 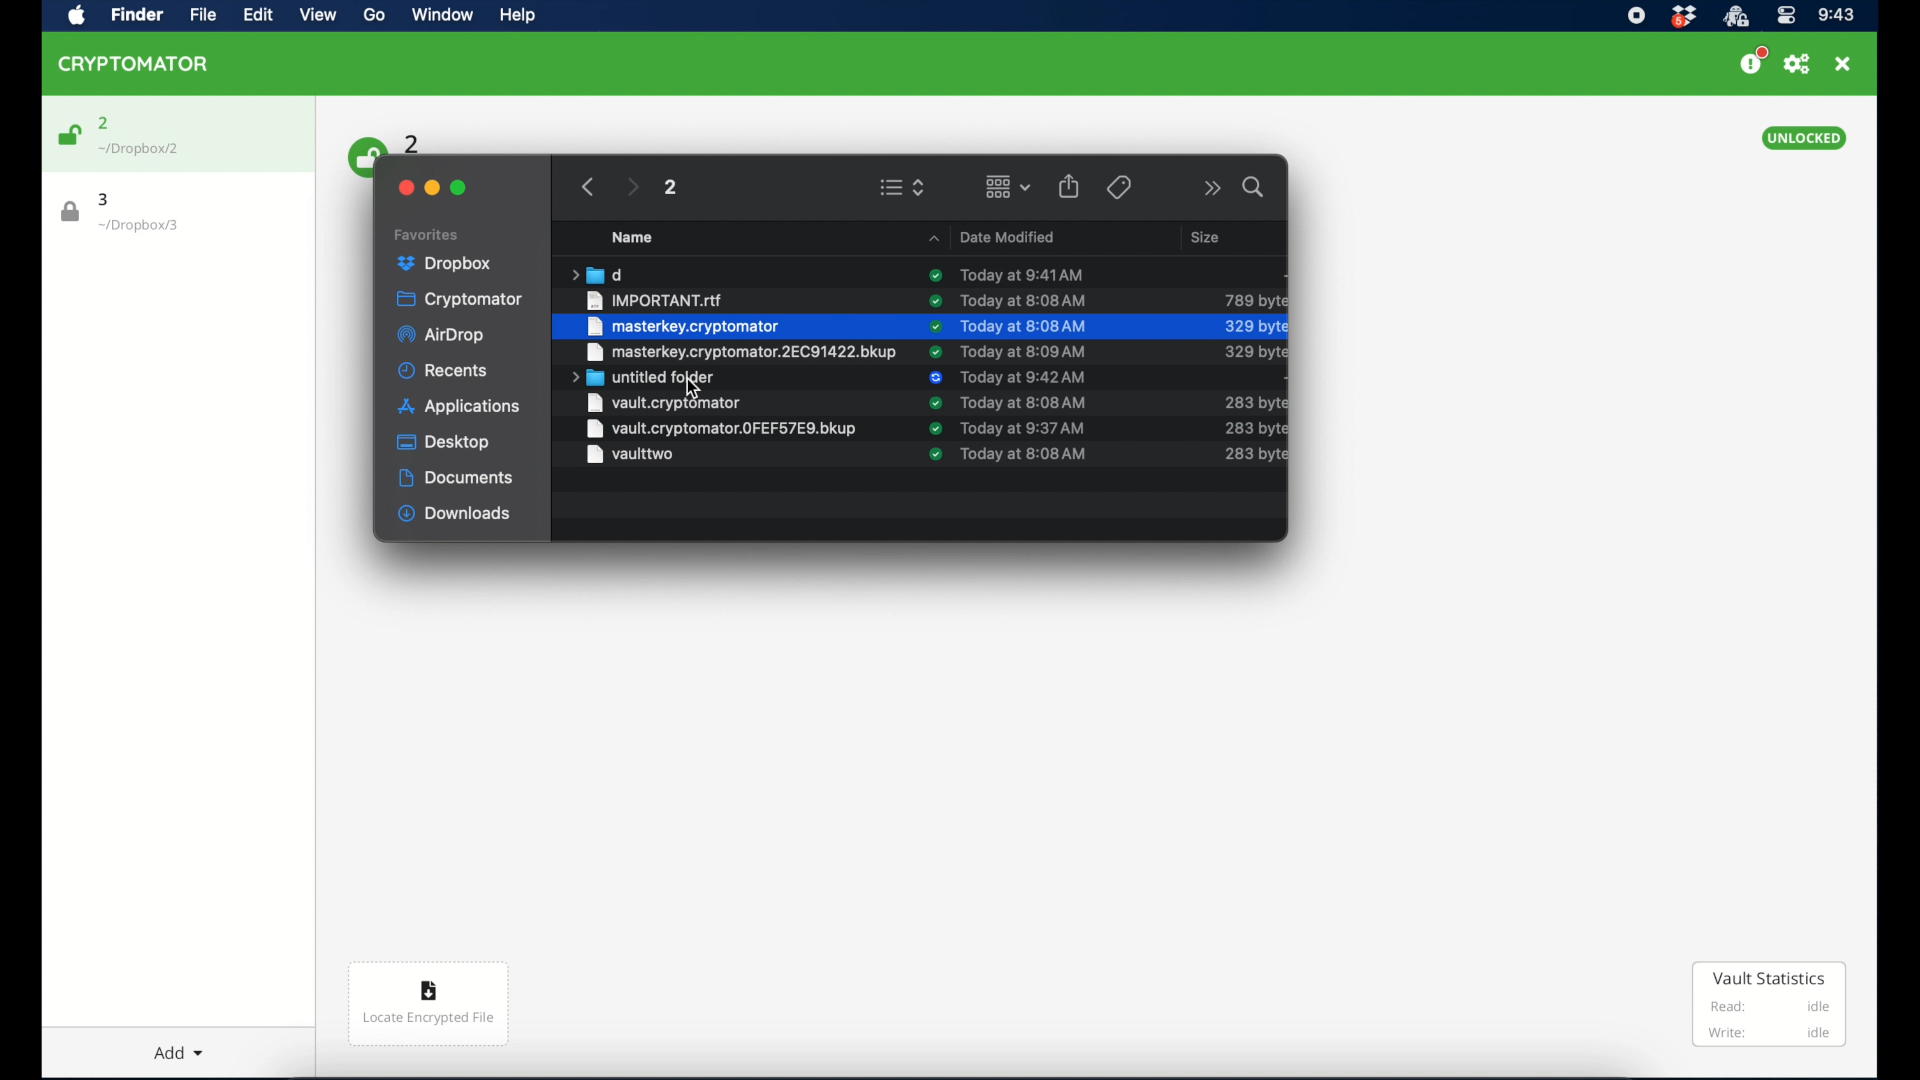 I want to click on untitled folder, so click(x=644, y=378).